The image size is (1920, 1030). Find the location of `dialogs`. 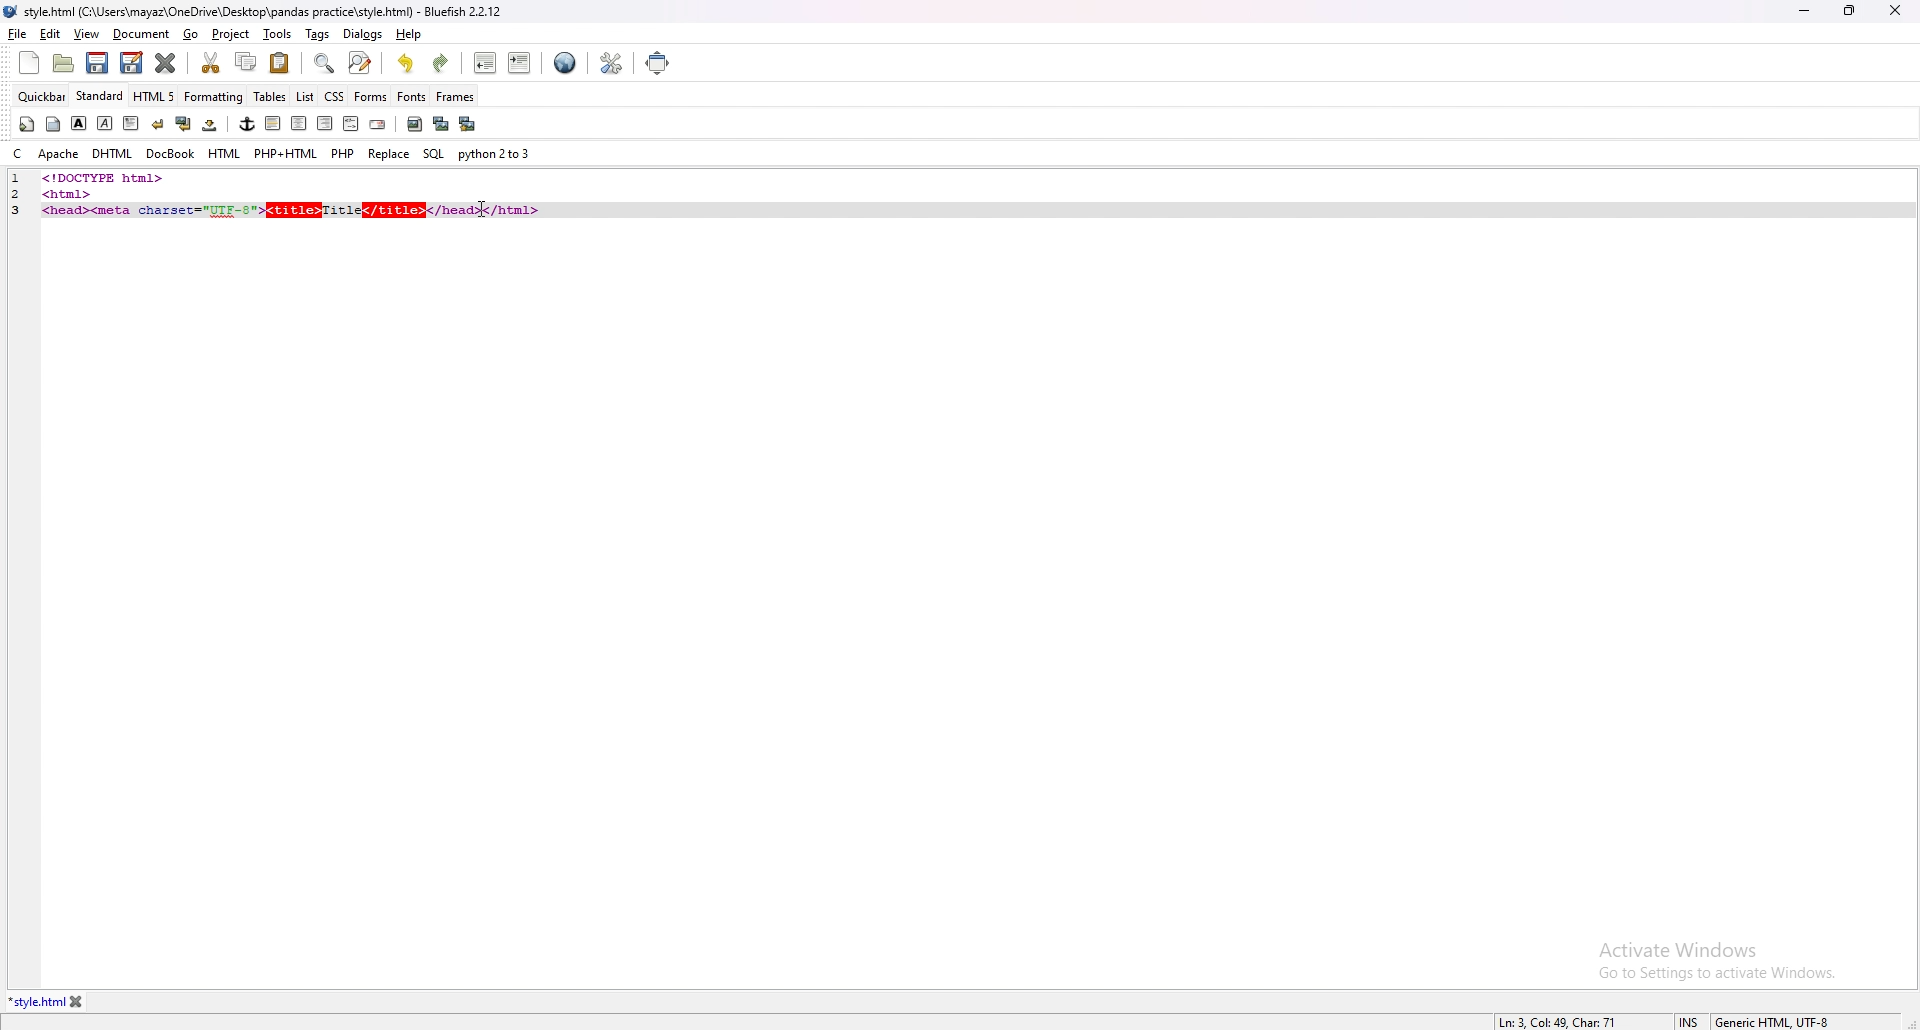

dialogs is located at coordinates (363, 34).